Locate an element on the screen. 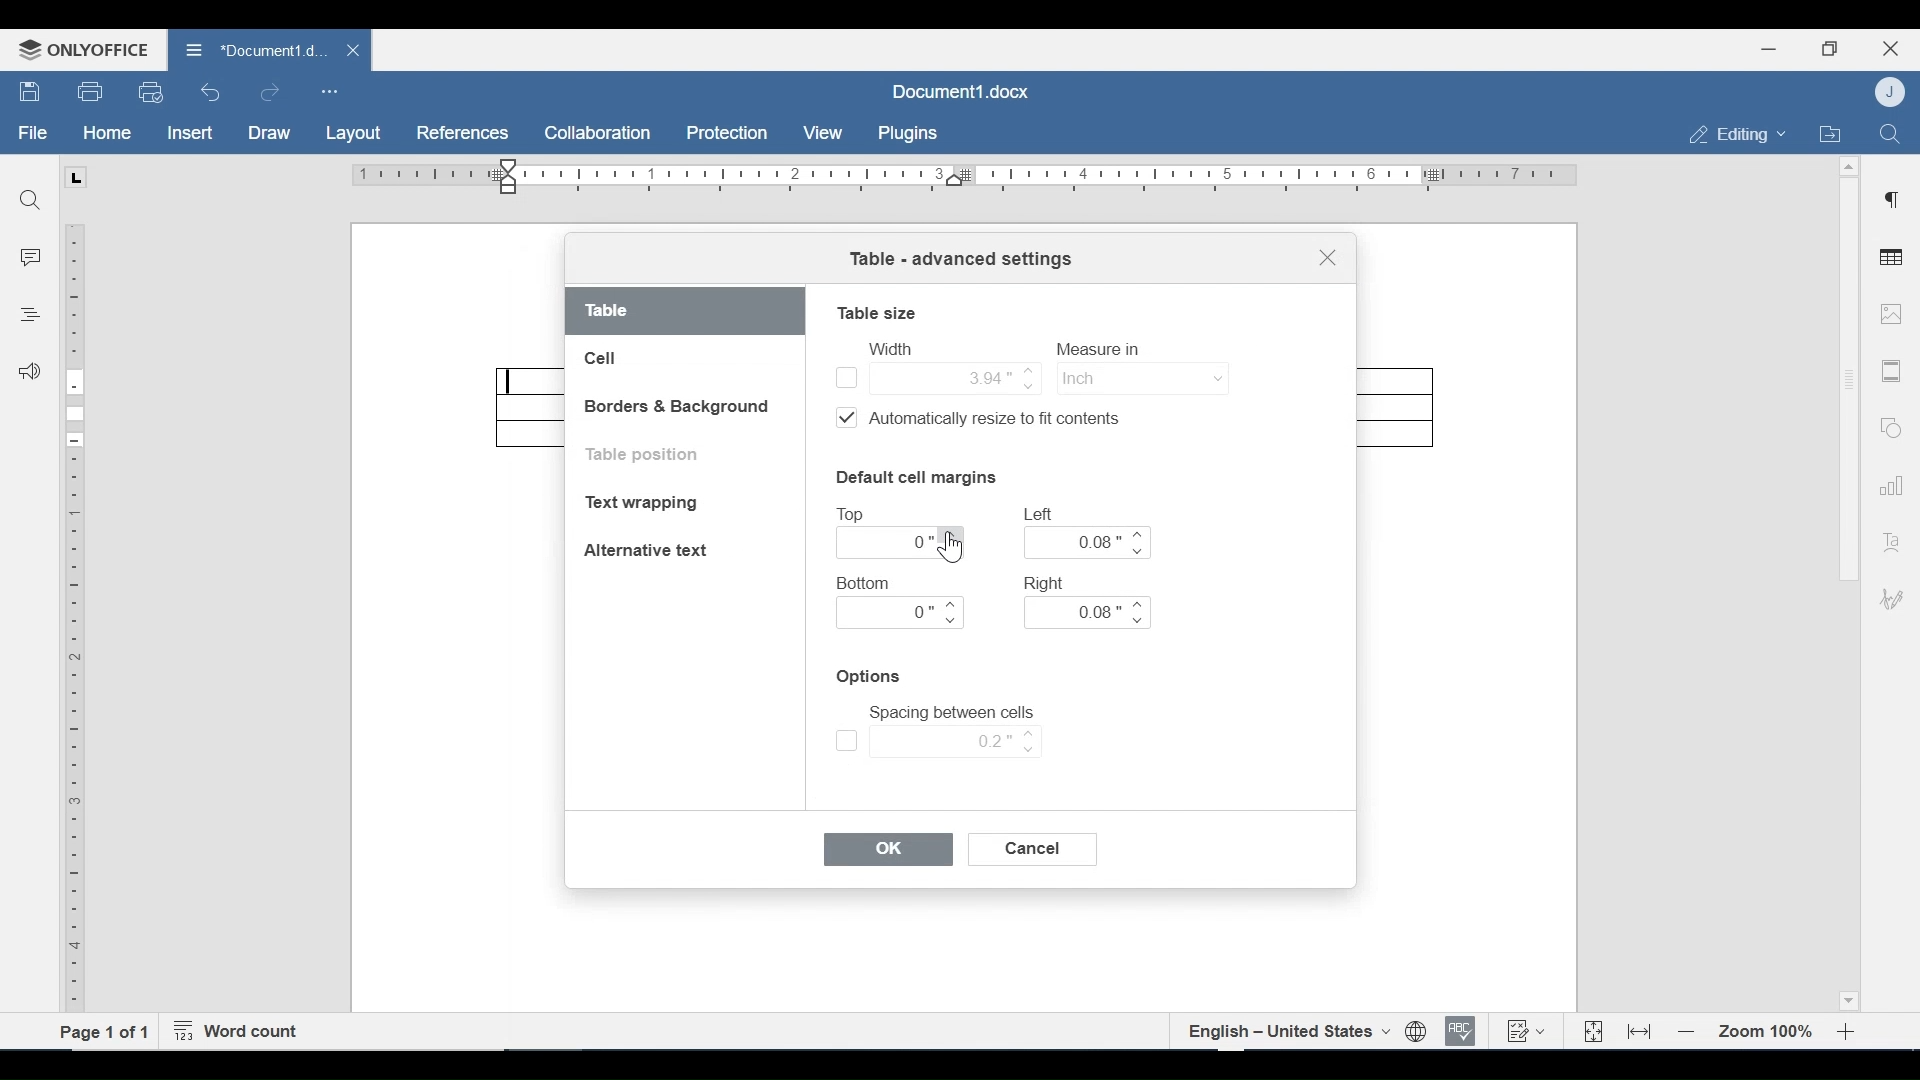 This screenshot has width=1920, height=1080. Signature is located at coordinates (1888, 601).